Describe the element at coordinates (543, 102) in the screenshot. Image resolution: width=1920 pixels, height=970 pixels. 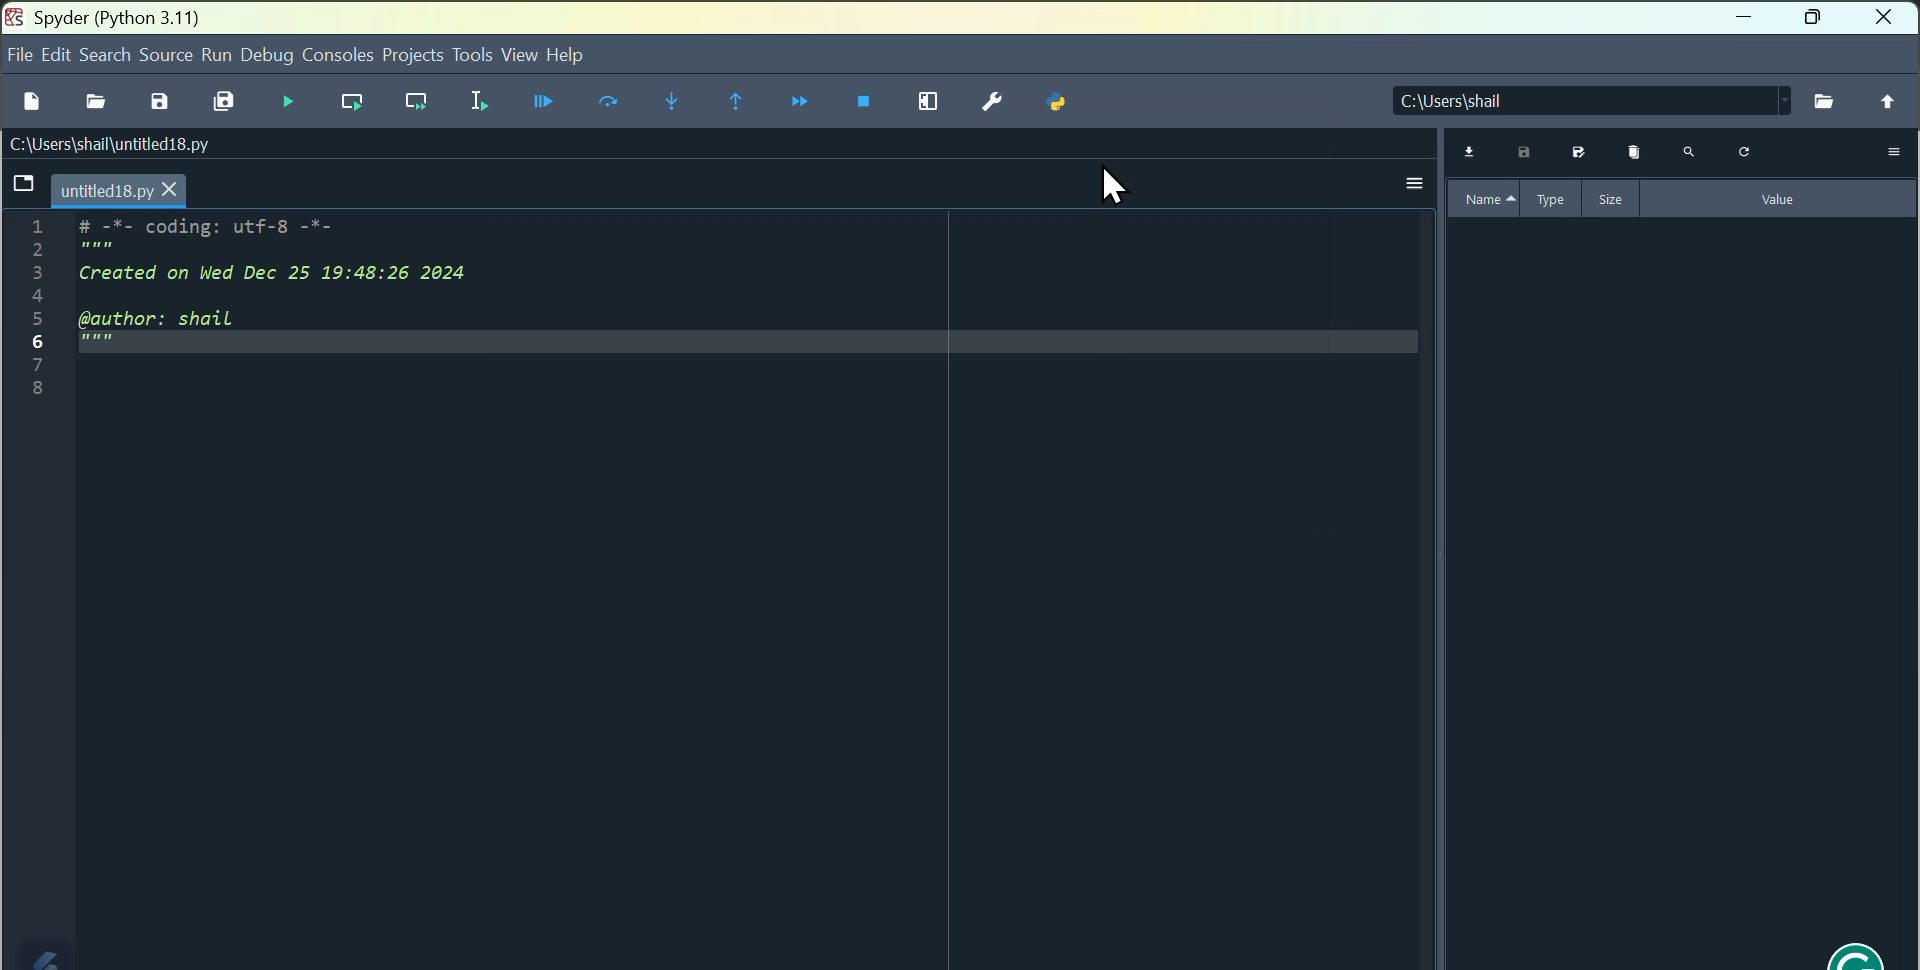
I see `Debug file` at that location.